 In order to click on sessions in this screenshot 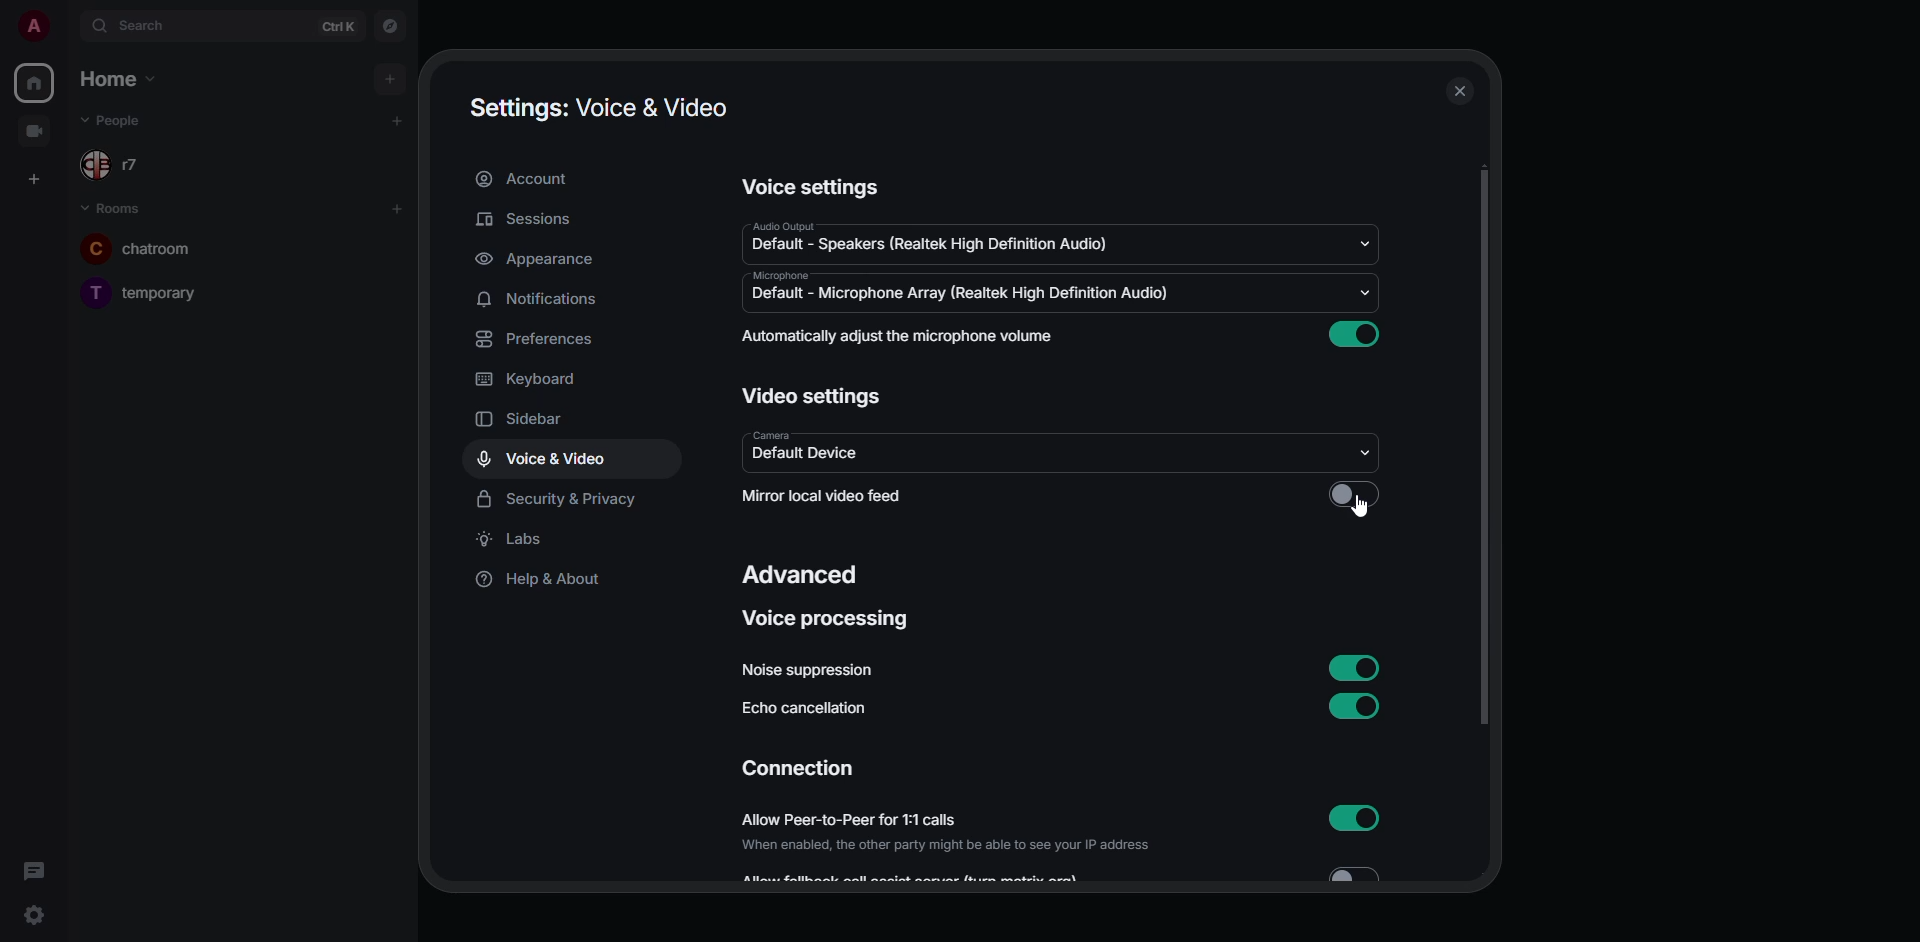, I will do `click(529, 221)`.